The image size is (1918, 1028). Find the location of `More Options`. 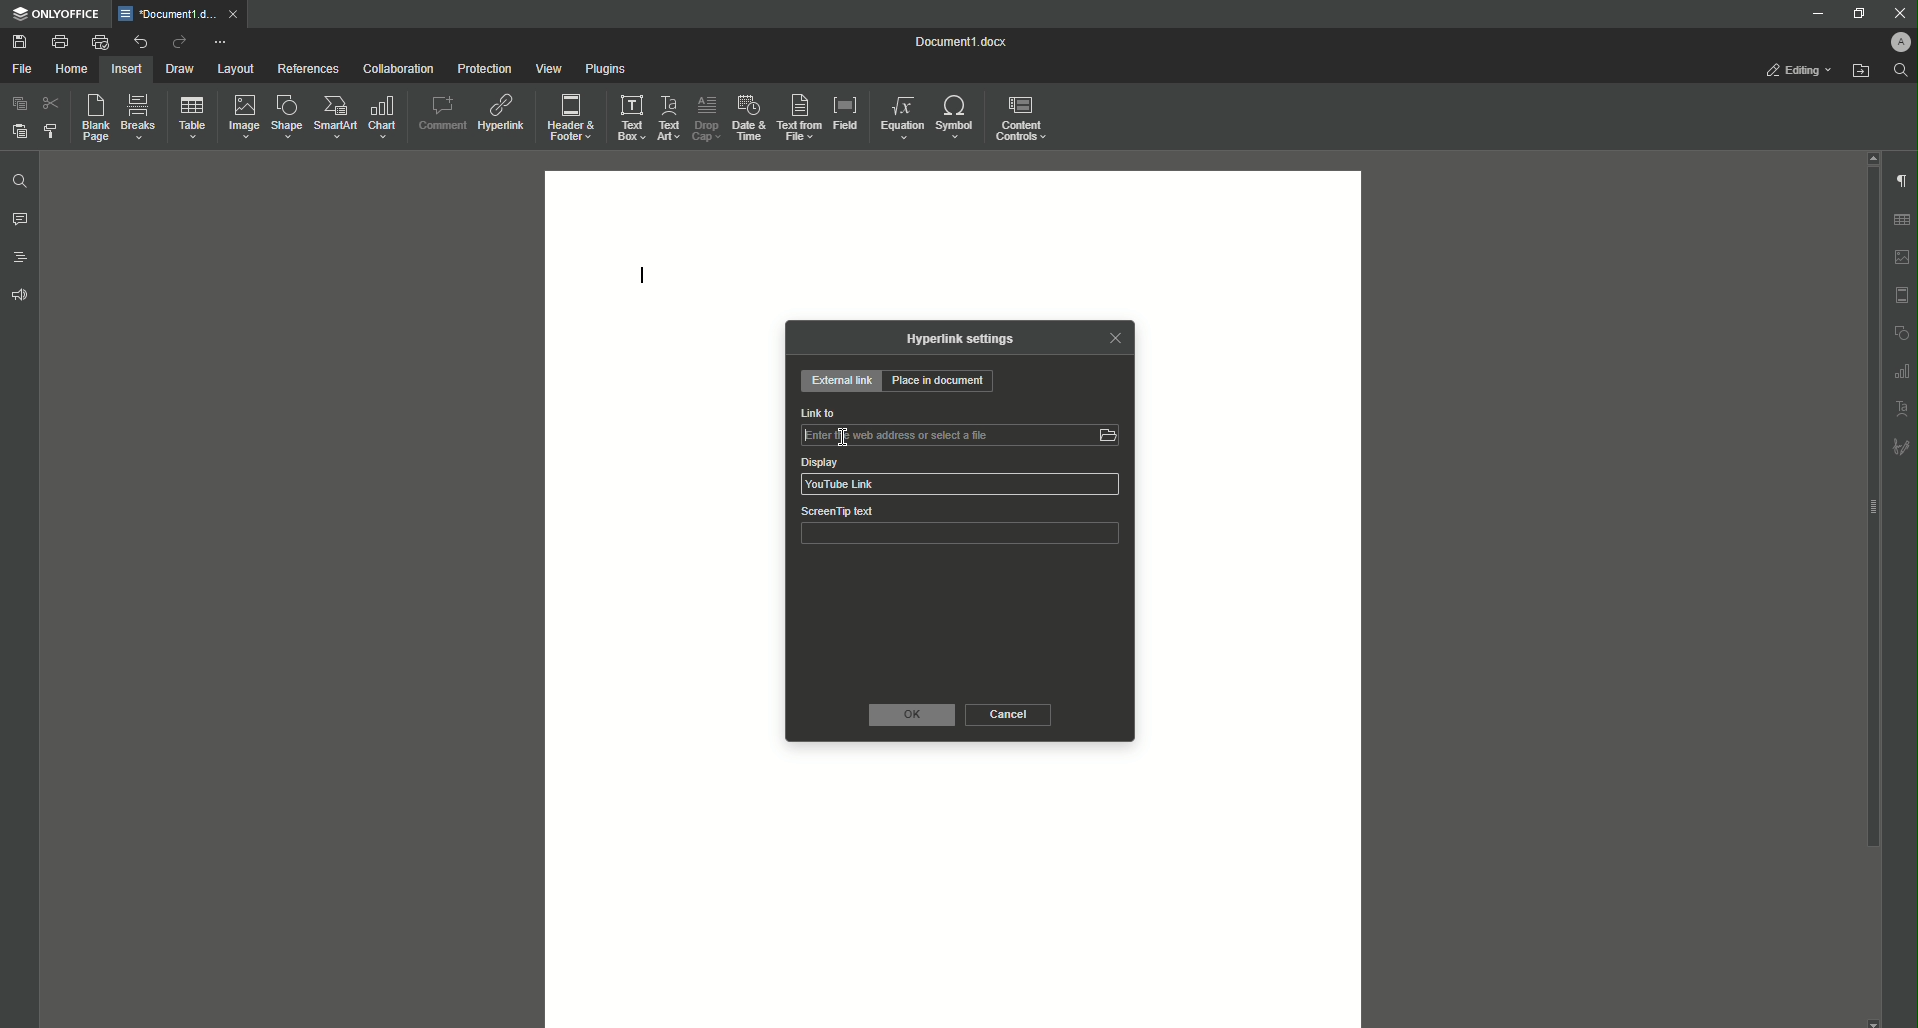

More Options is located at coordinates (222, 43).